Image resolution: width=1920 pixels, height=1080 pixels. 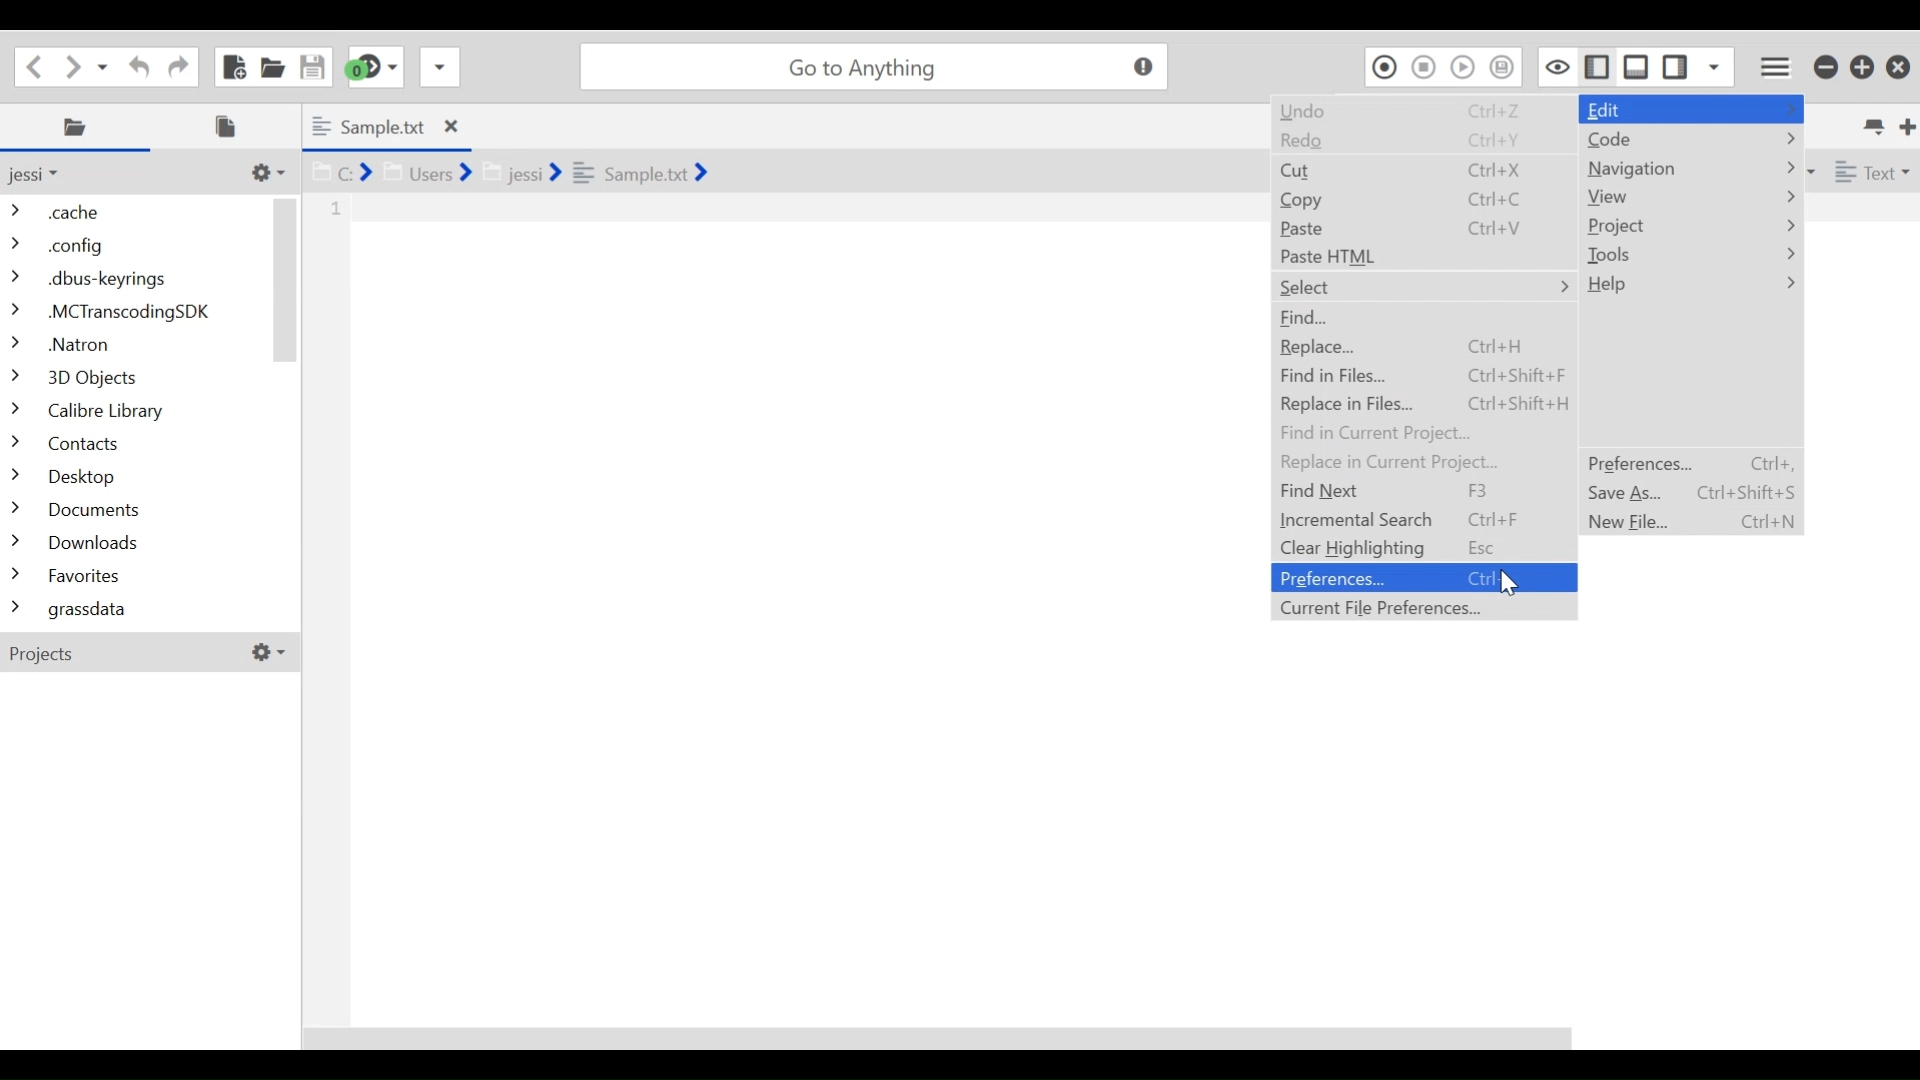 What do you see at coordinates (439, 66) in the screenshot?
I see `Share current file` at bounding box center [439, 66].